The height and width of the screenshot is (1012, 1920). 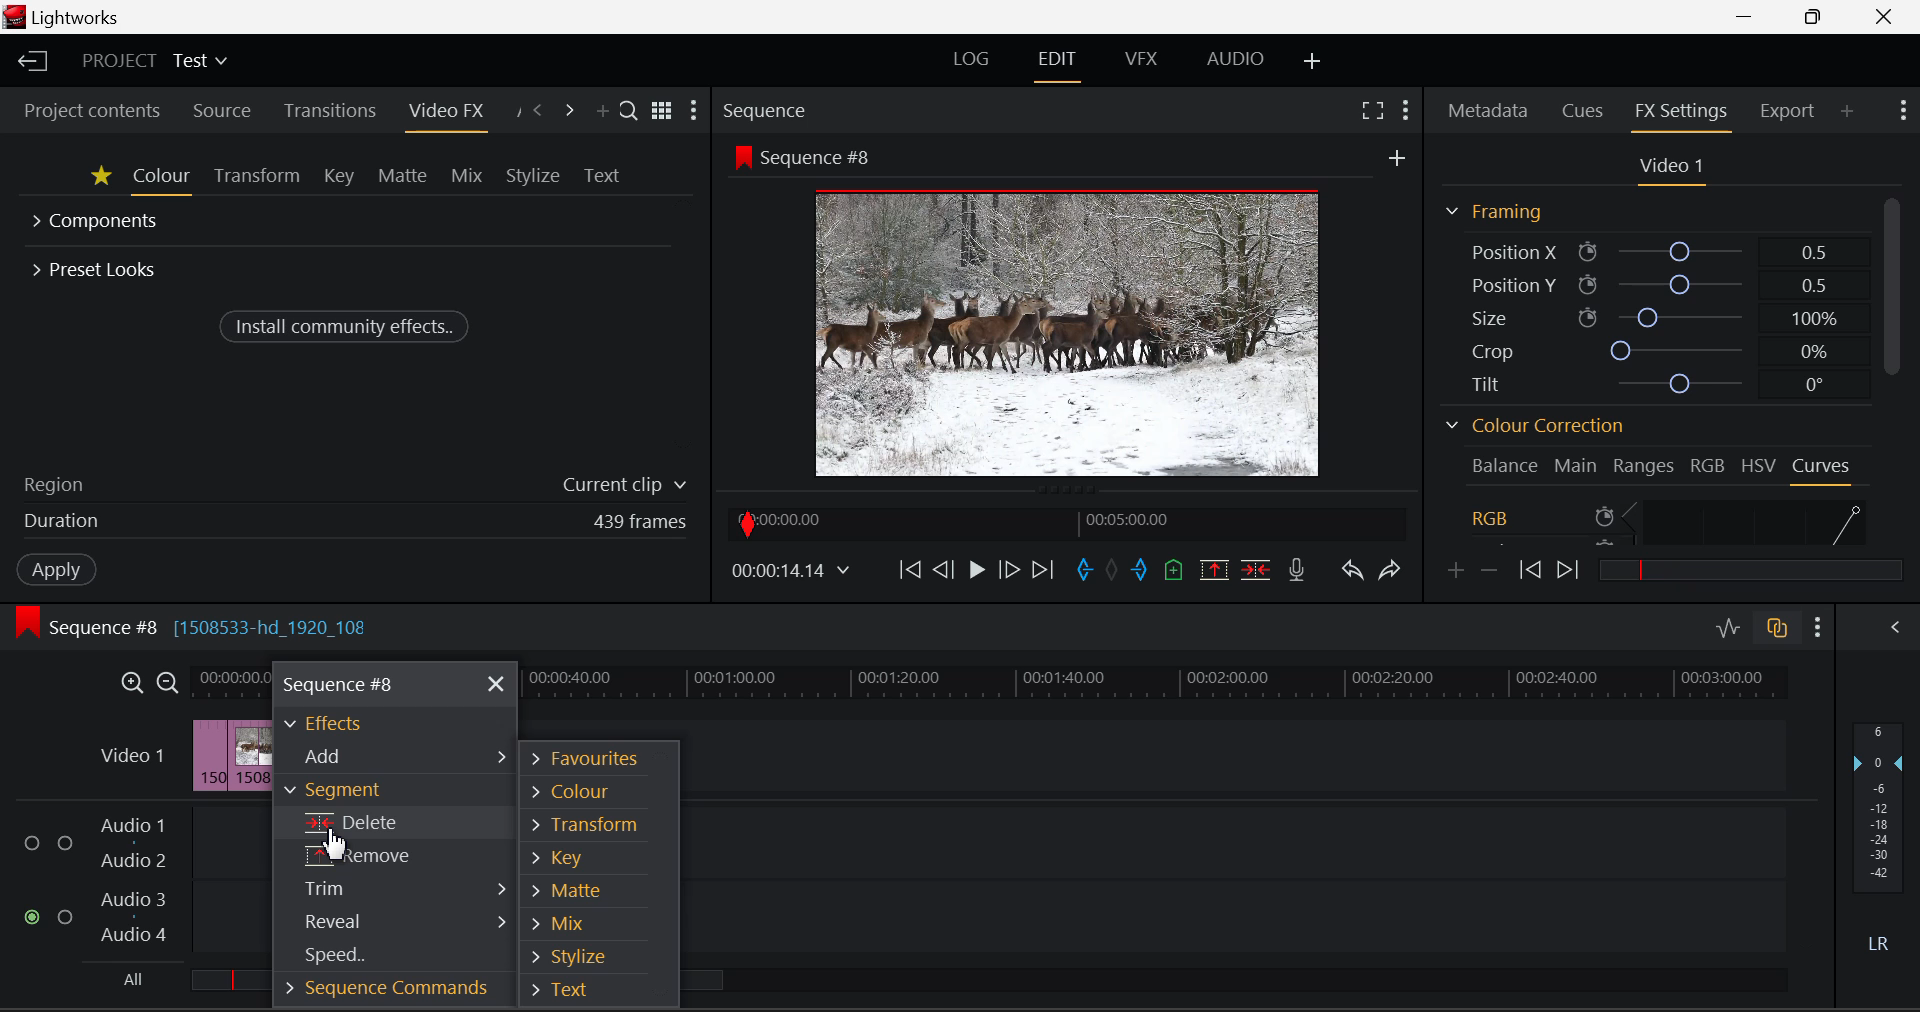 I want to click on Segment, so click(x=336, y=793).